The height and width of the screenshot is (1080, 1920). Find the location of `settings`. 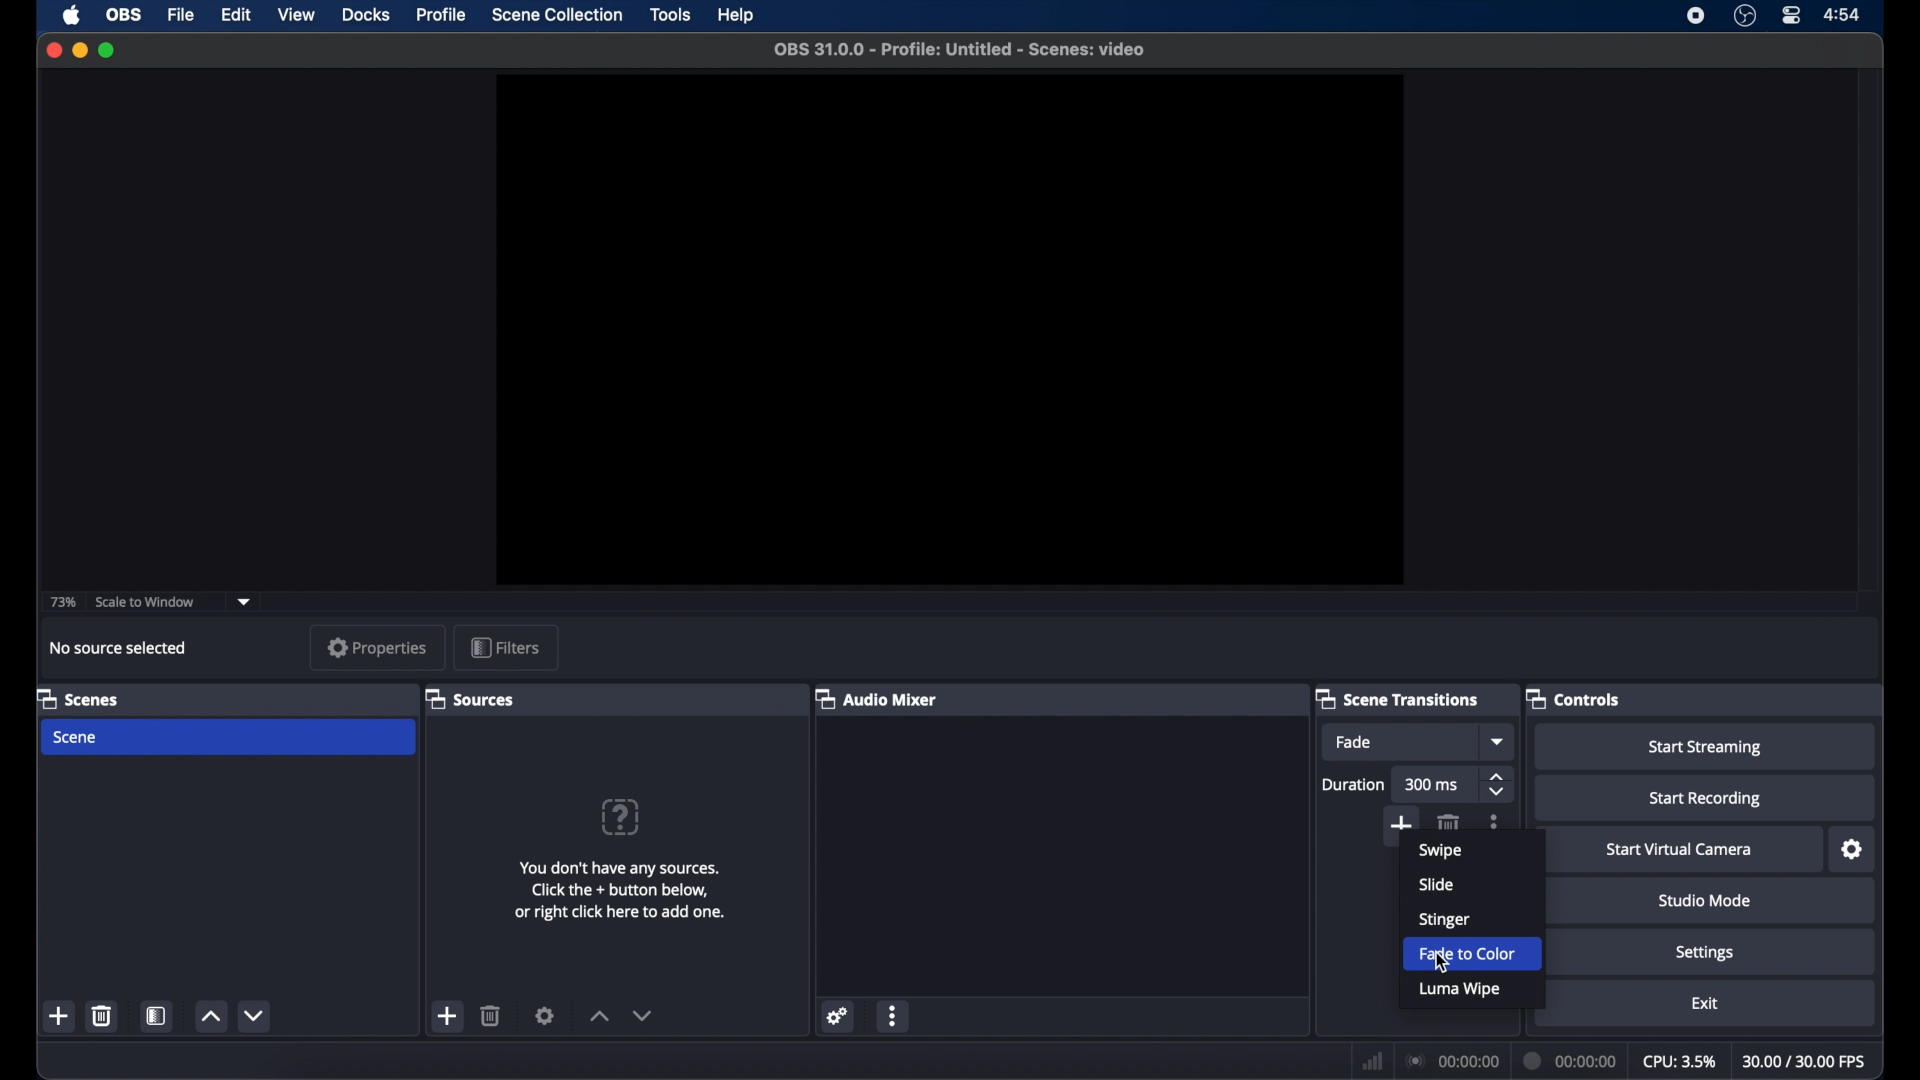

settings is located at coordinates (1705, 952).